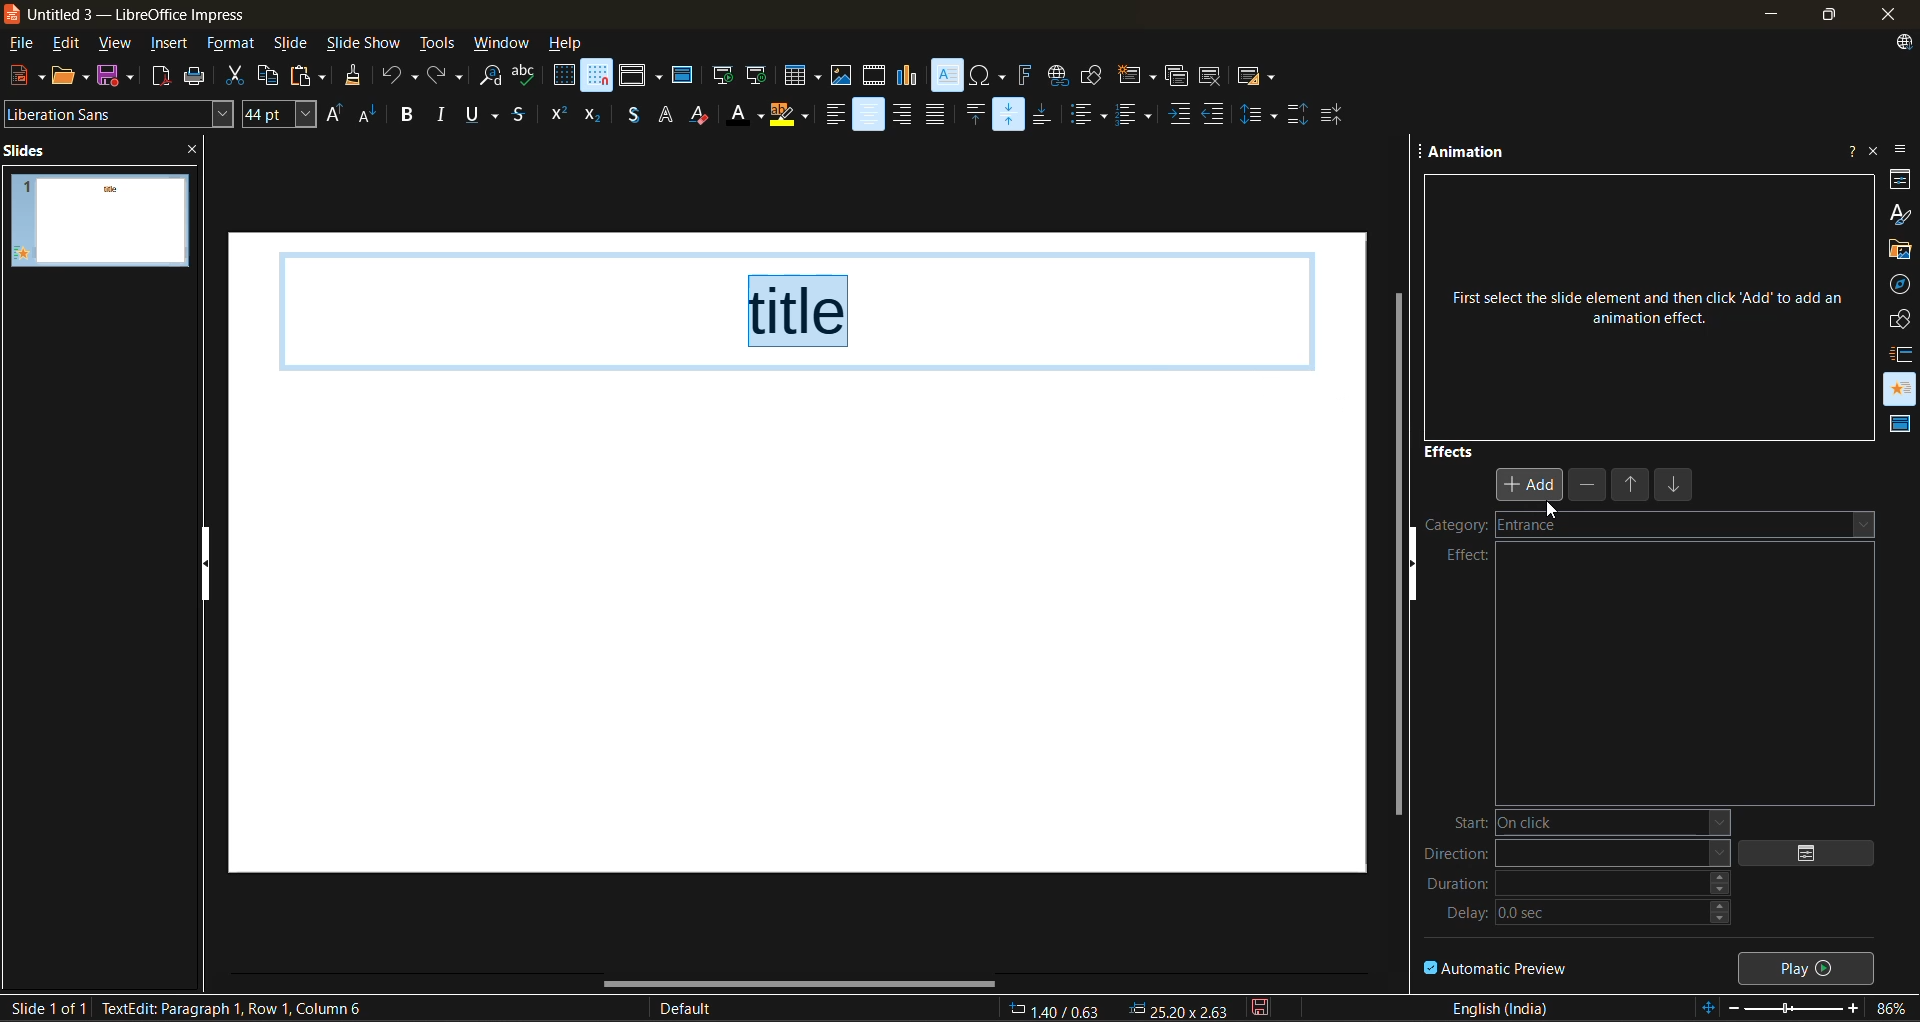  What do you see at coordinates (567, 45) in the screenshot?
I see `help` at bounding box center [567, 45].